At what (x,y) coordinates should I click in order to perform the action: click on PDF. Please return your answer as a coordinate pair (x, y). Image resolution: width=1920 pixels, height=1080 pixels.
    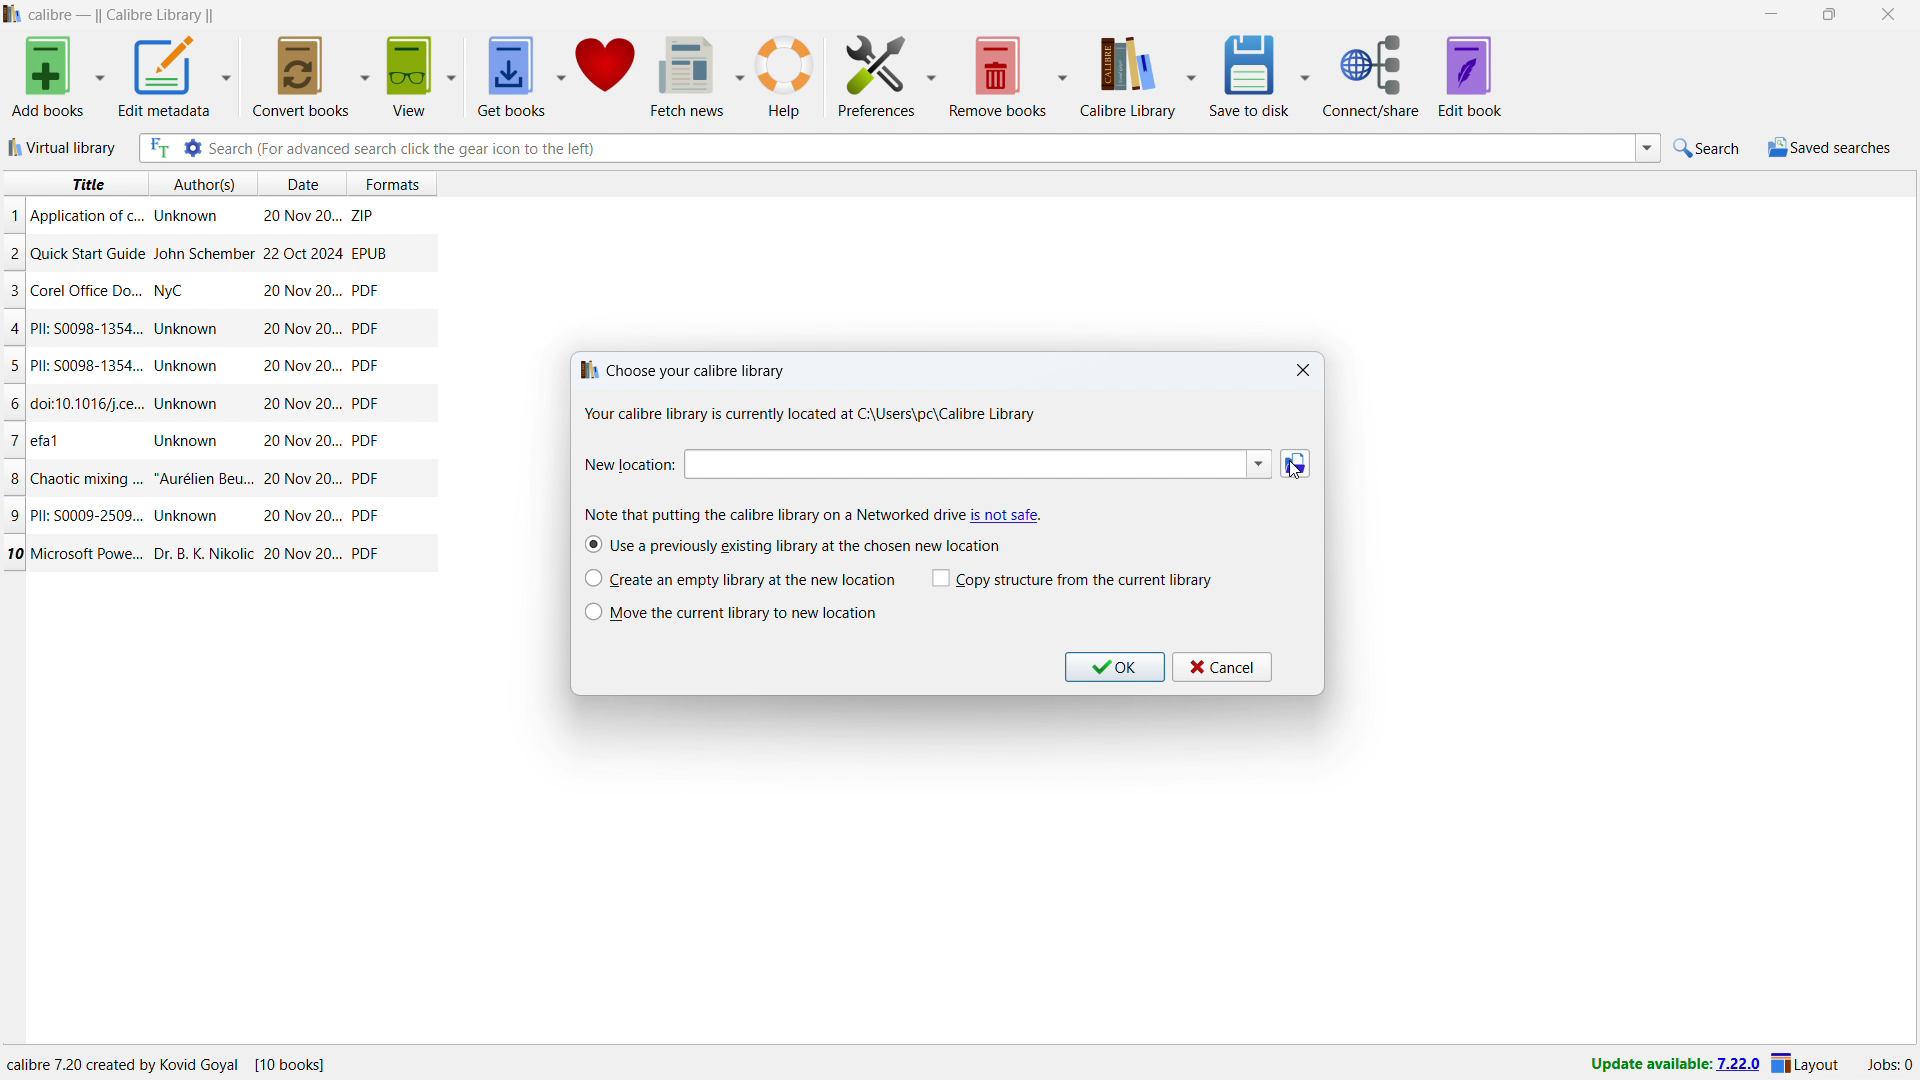
    Looking at the image, I should click on (366, 327).